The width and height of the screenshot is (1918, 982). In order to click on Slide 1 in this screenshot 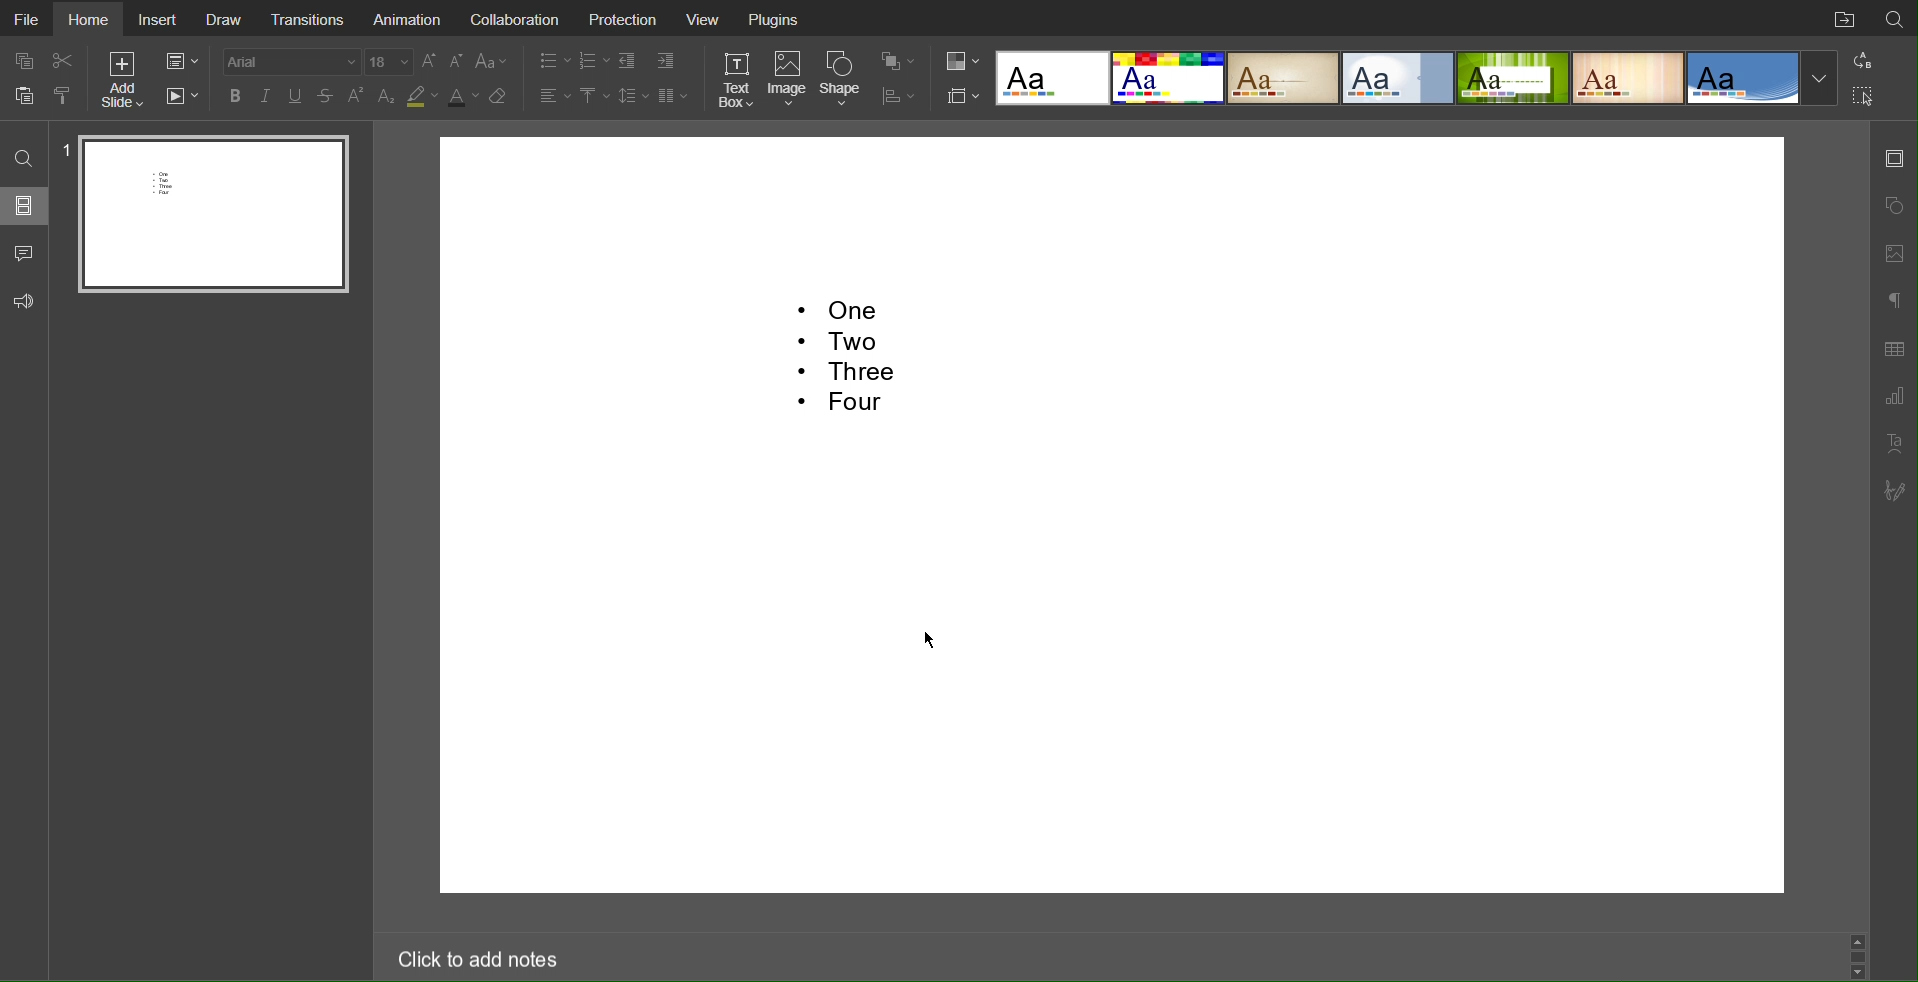, I will do `click(210, 217)`.